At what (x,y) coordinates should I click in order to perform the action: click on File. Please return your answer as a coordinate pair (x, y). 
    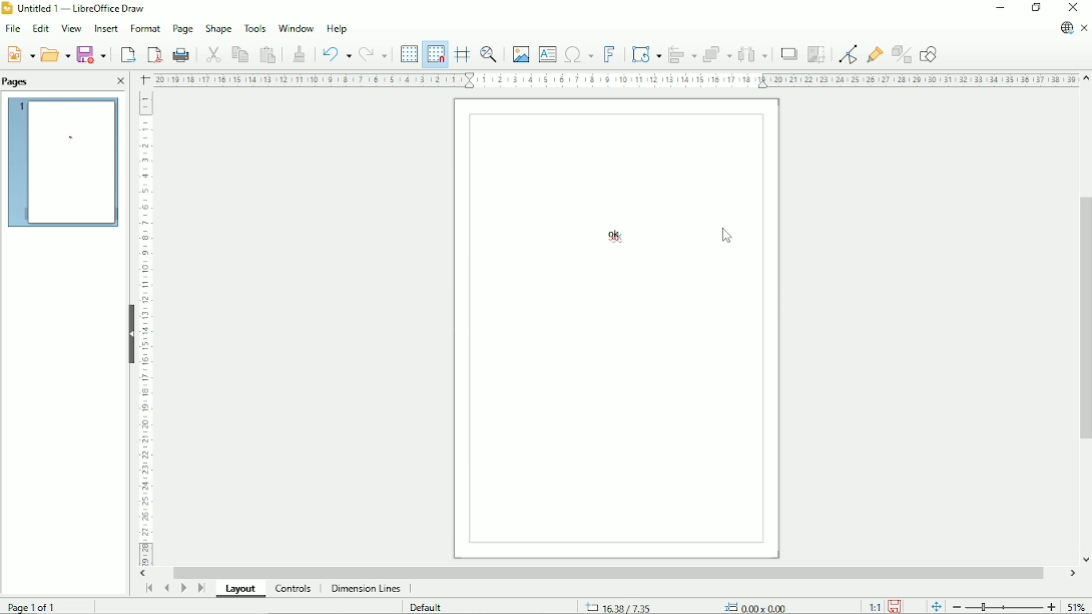
    Looking at the image, I should click on (11, 29).